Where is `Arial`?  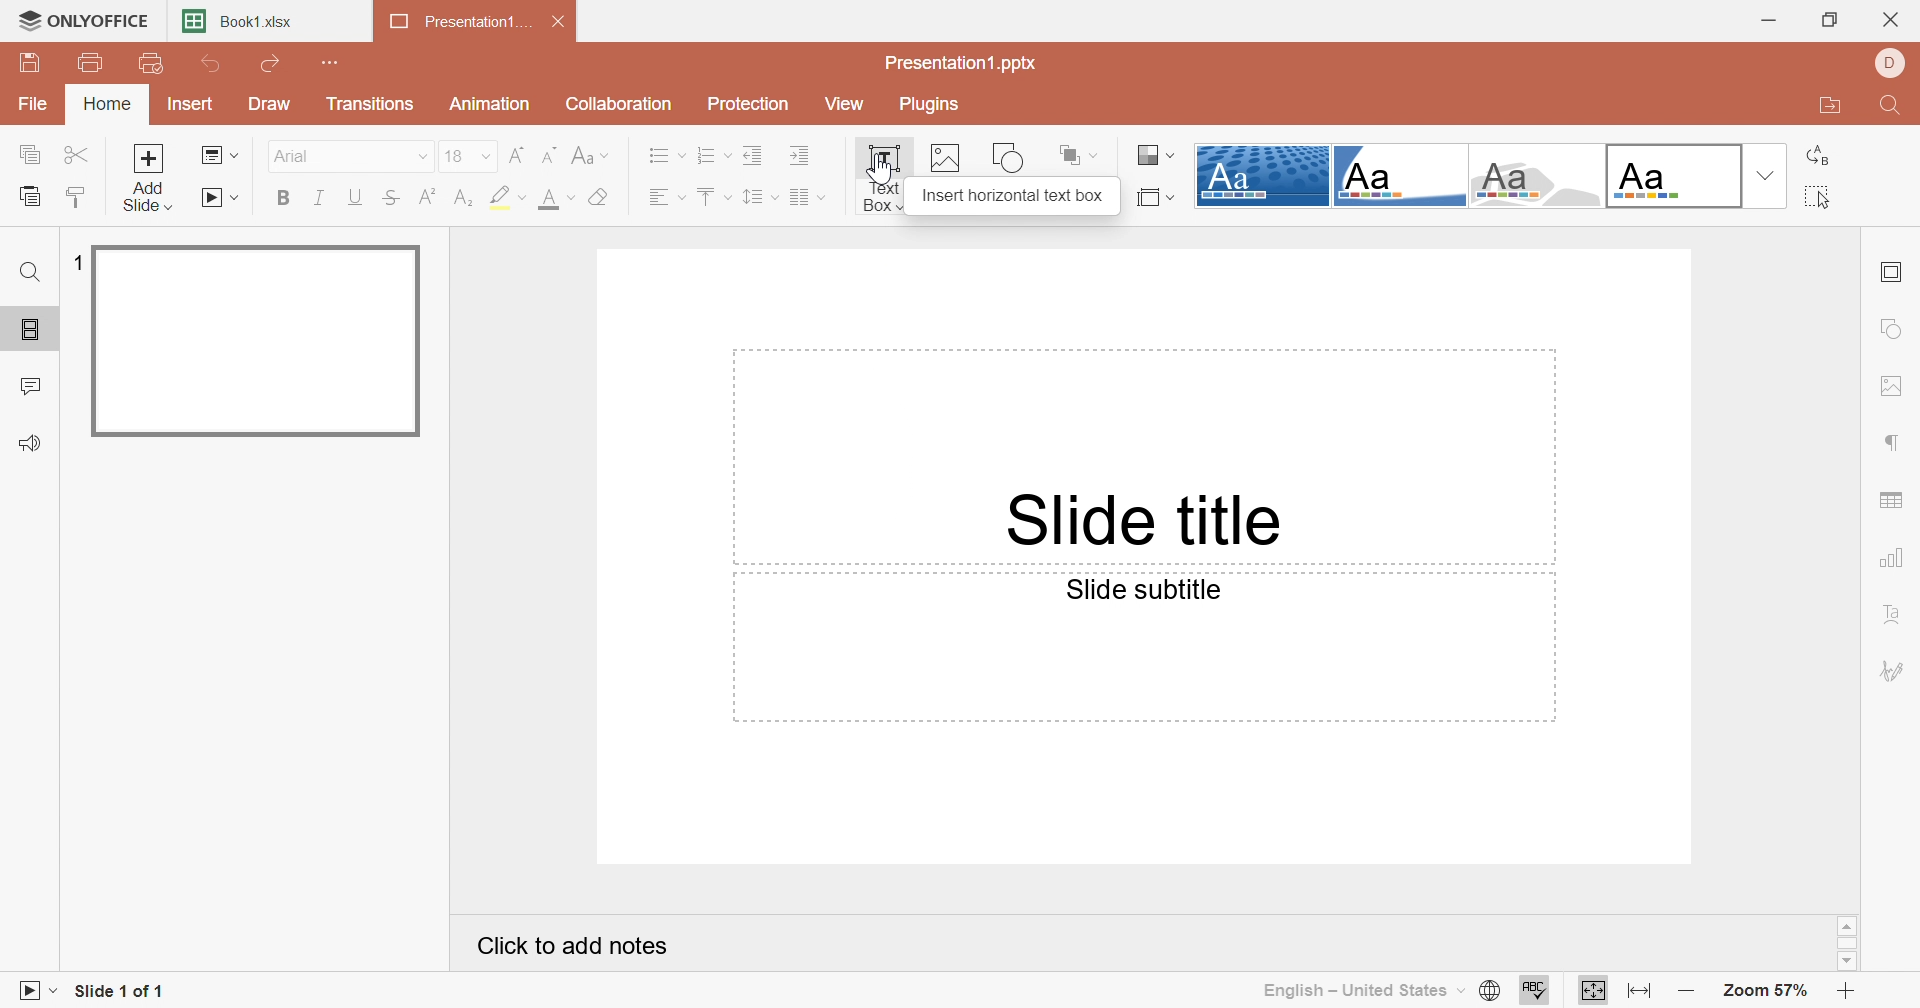 Arial is located at coordinates (346, 155).